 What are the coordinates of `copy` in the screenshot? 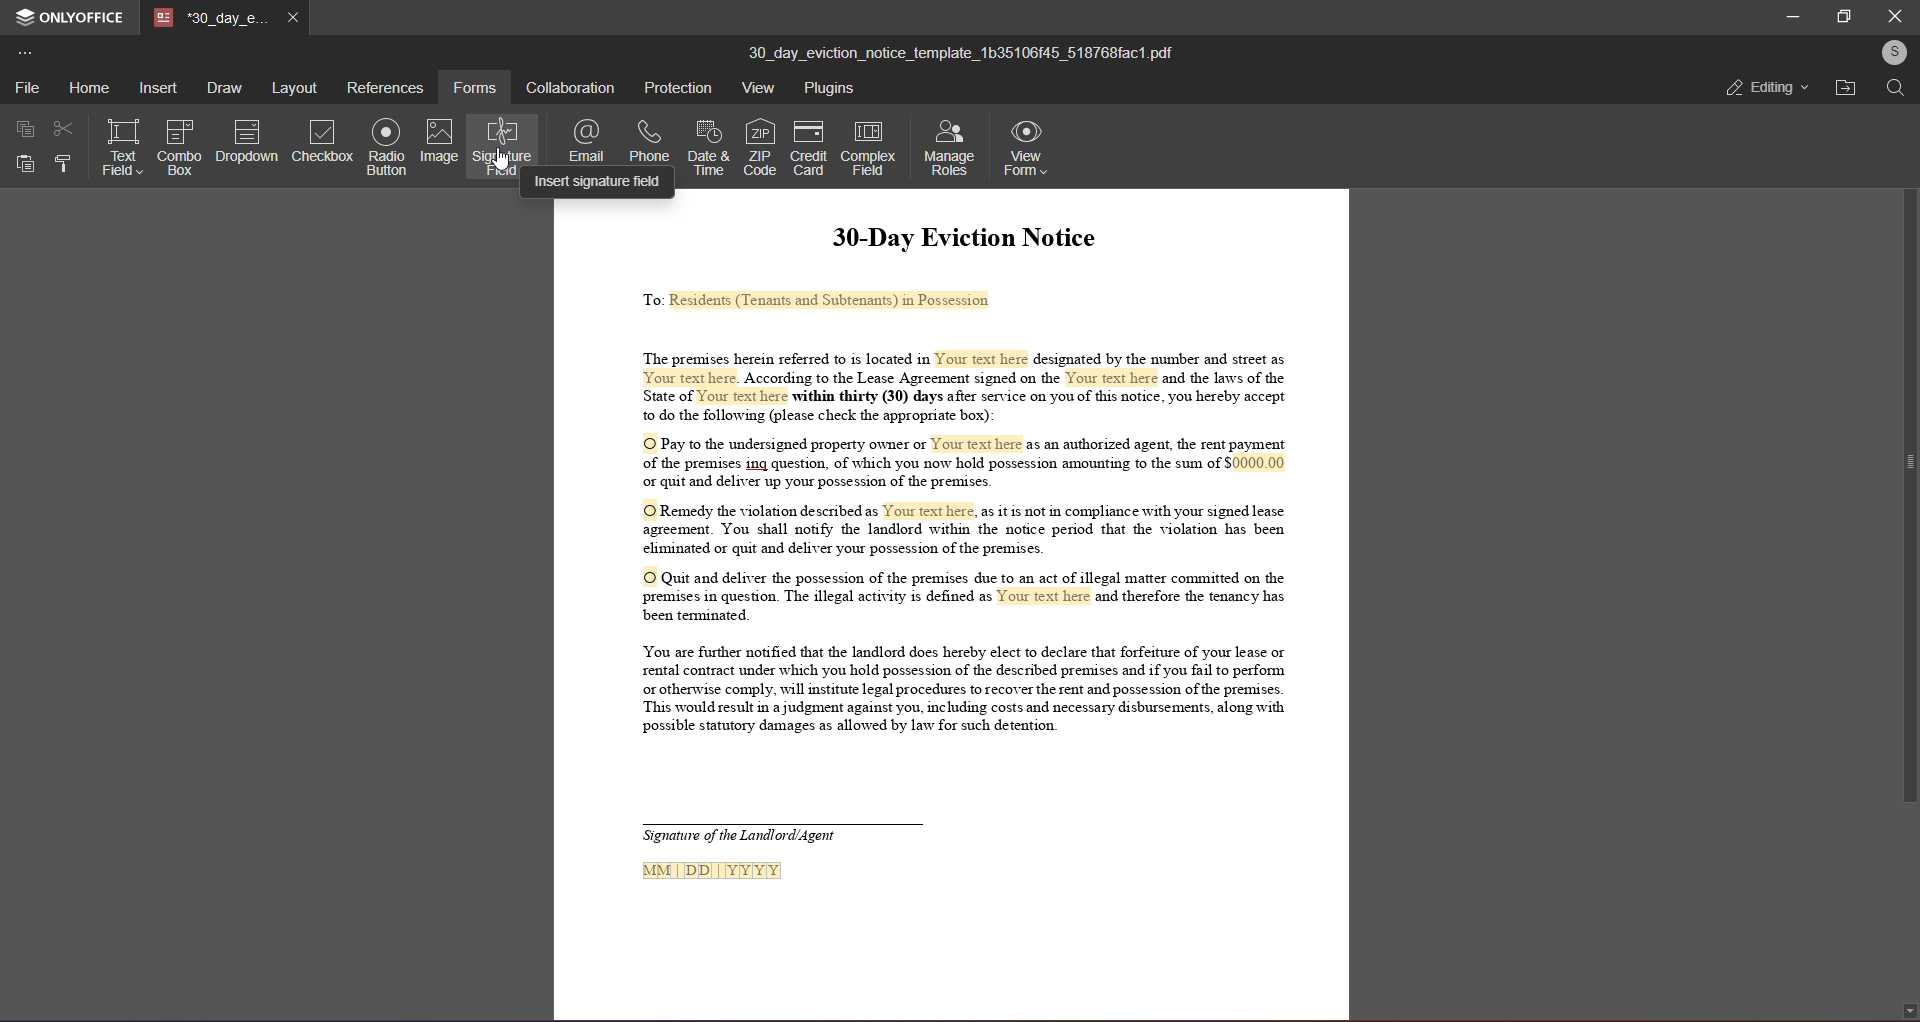 It's located at (25, 128).